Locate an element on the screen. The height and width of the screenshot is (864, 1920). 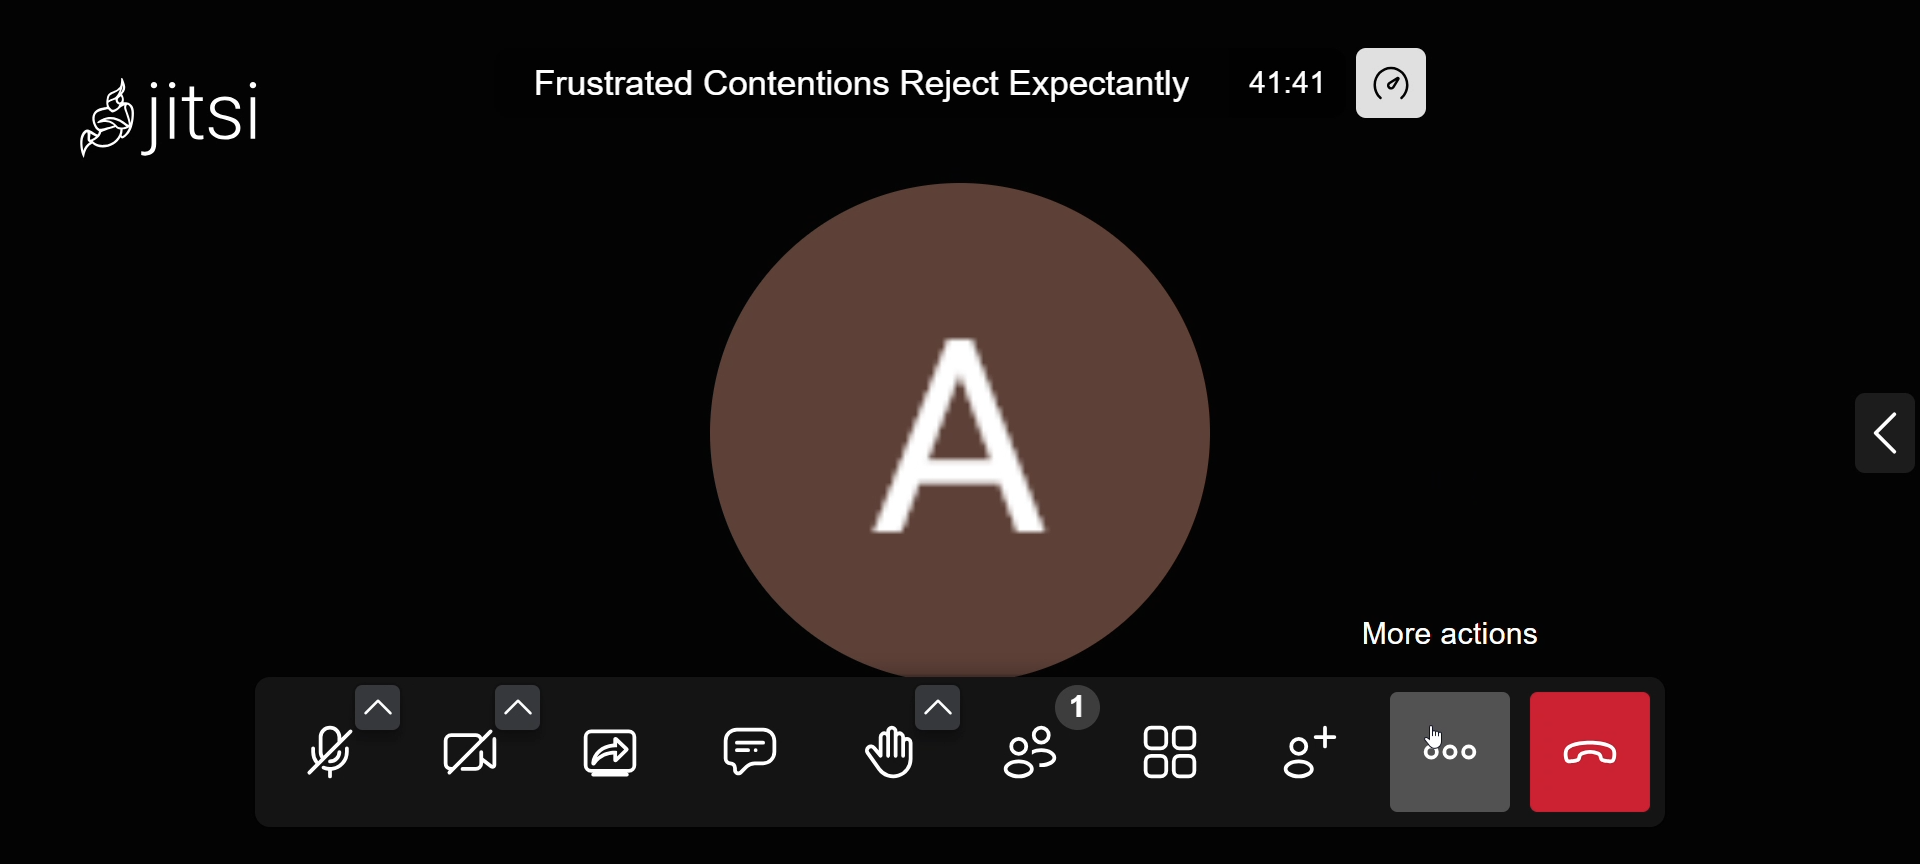
performance setting is located at coordinates (1400, 83).